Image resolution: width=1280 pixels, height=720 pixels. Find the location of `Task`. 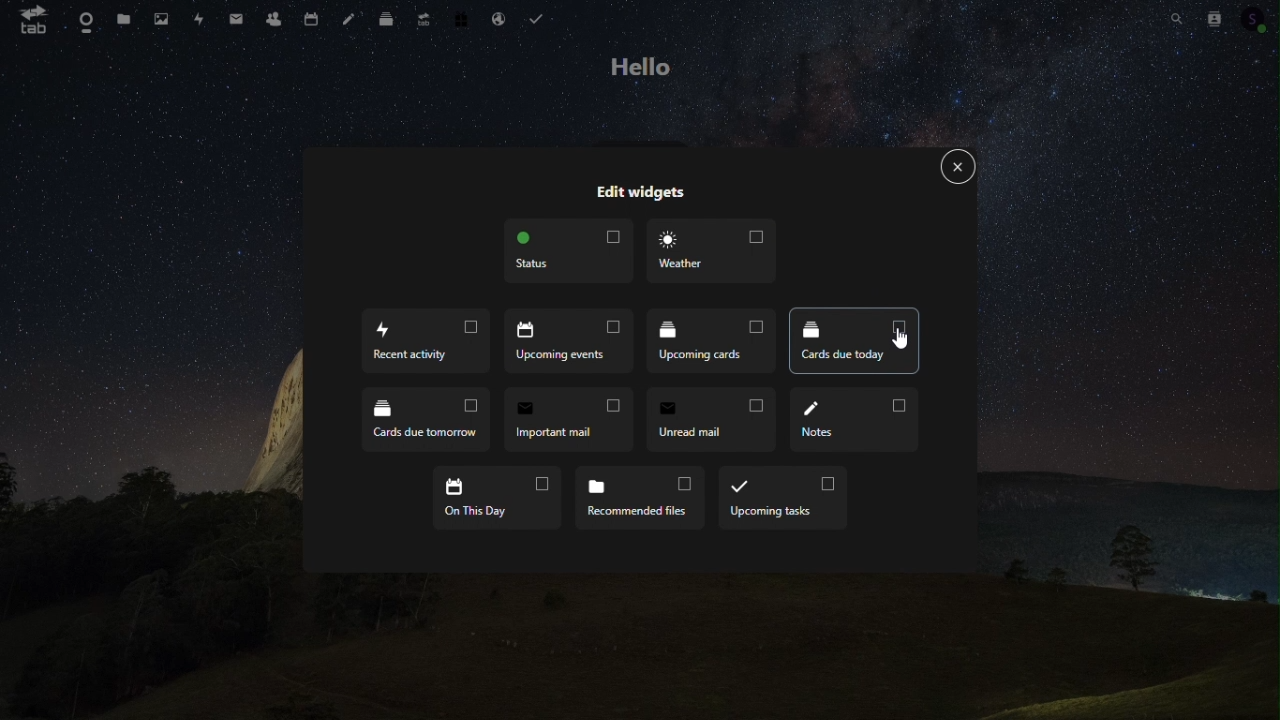

Task is located at coordinates (535, 17).